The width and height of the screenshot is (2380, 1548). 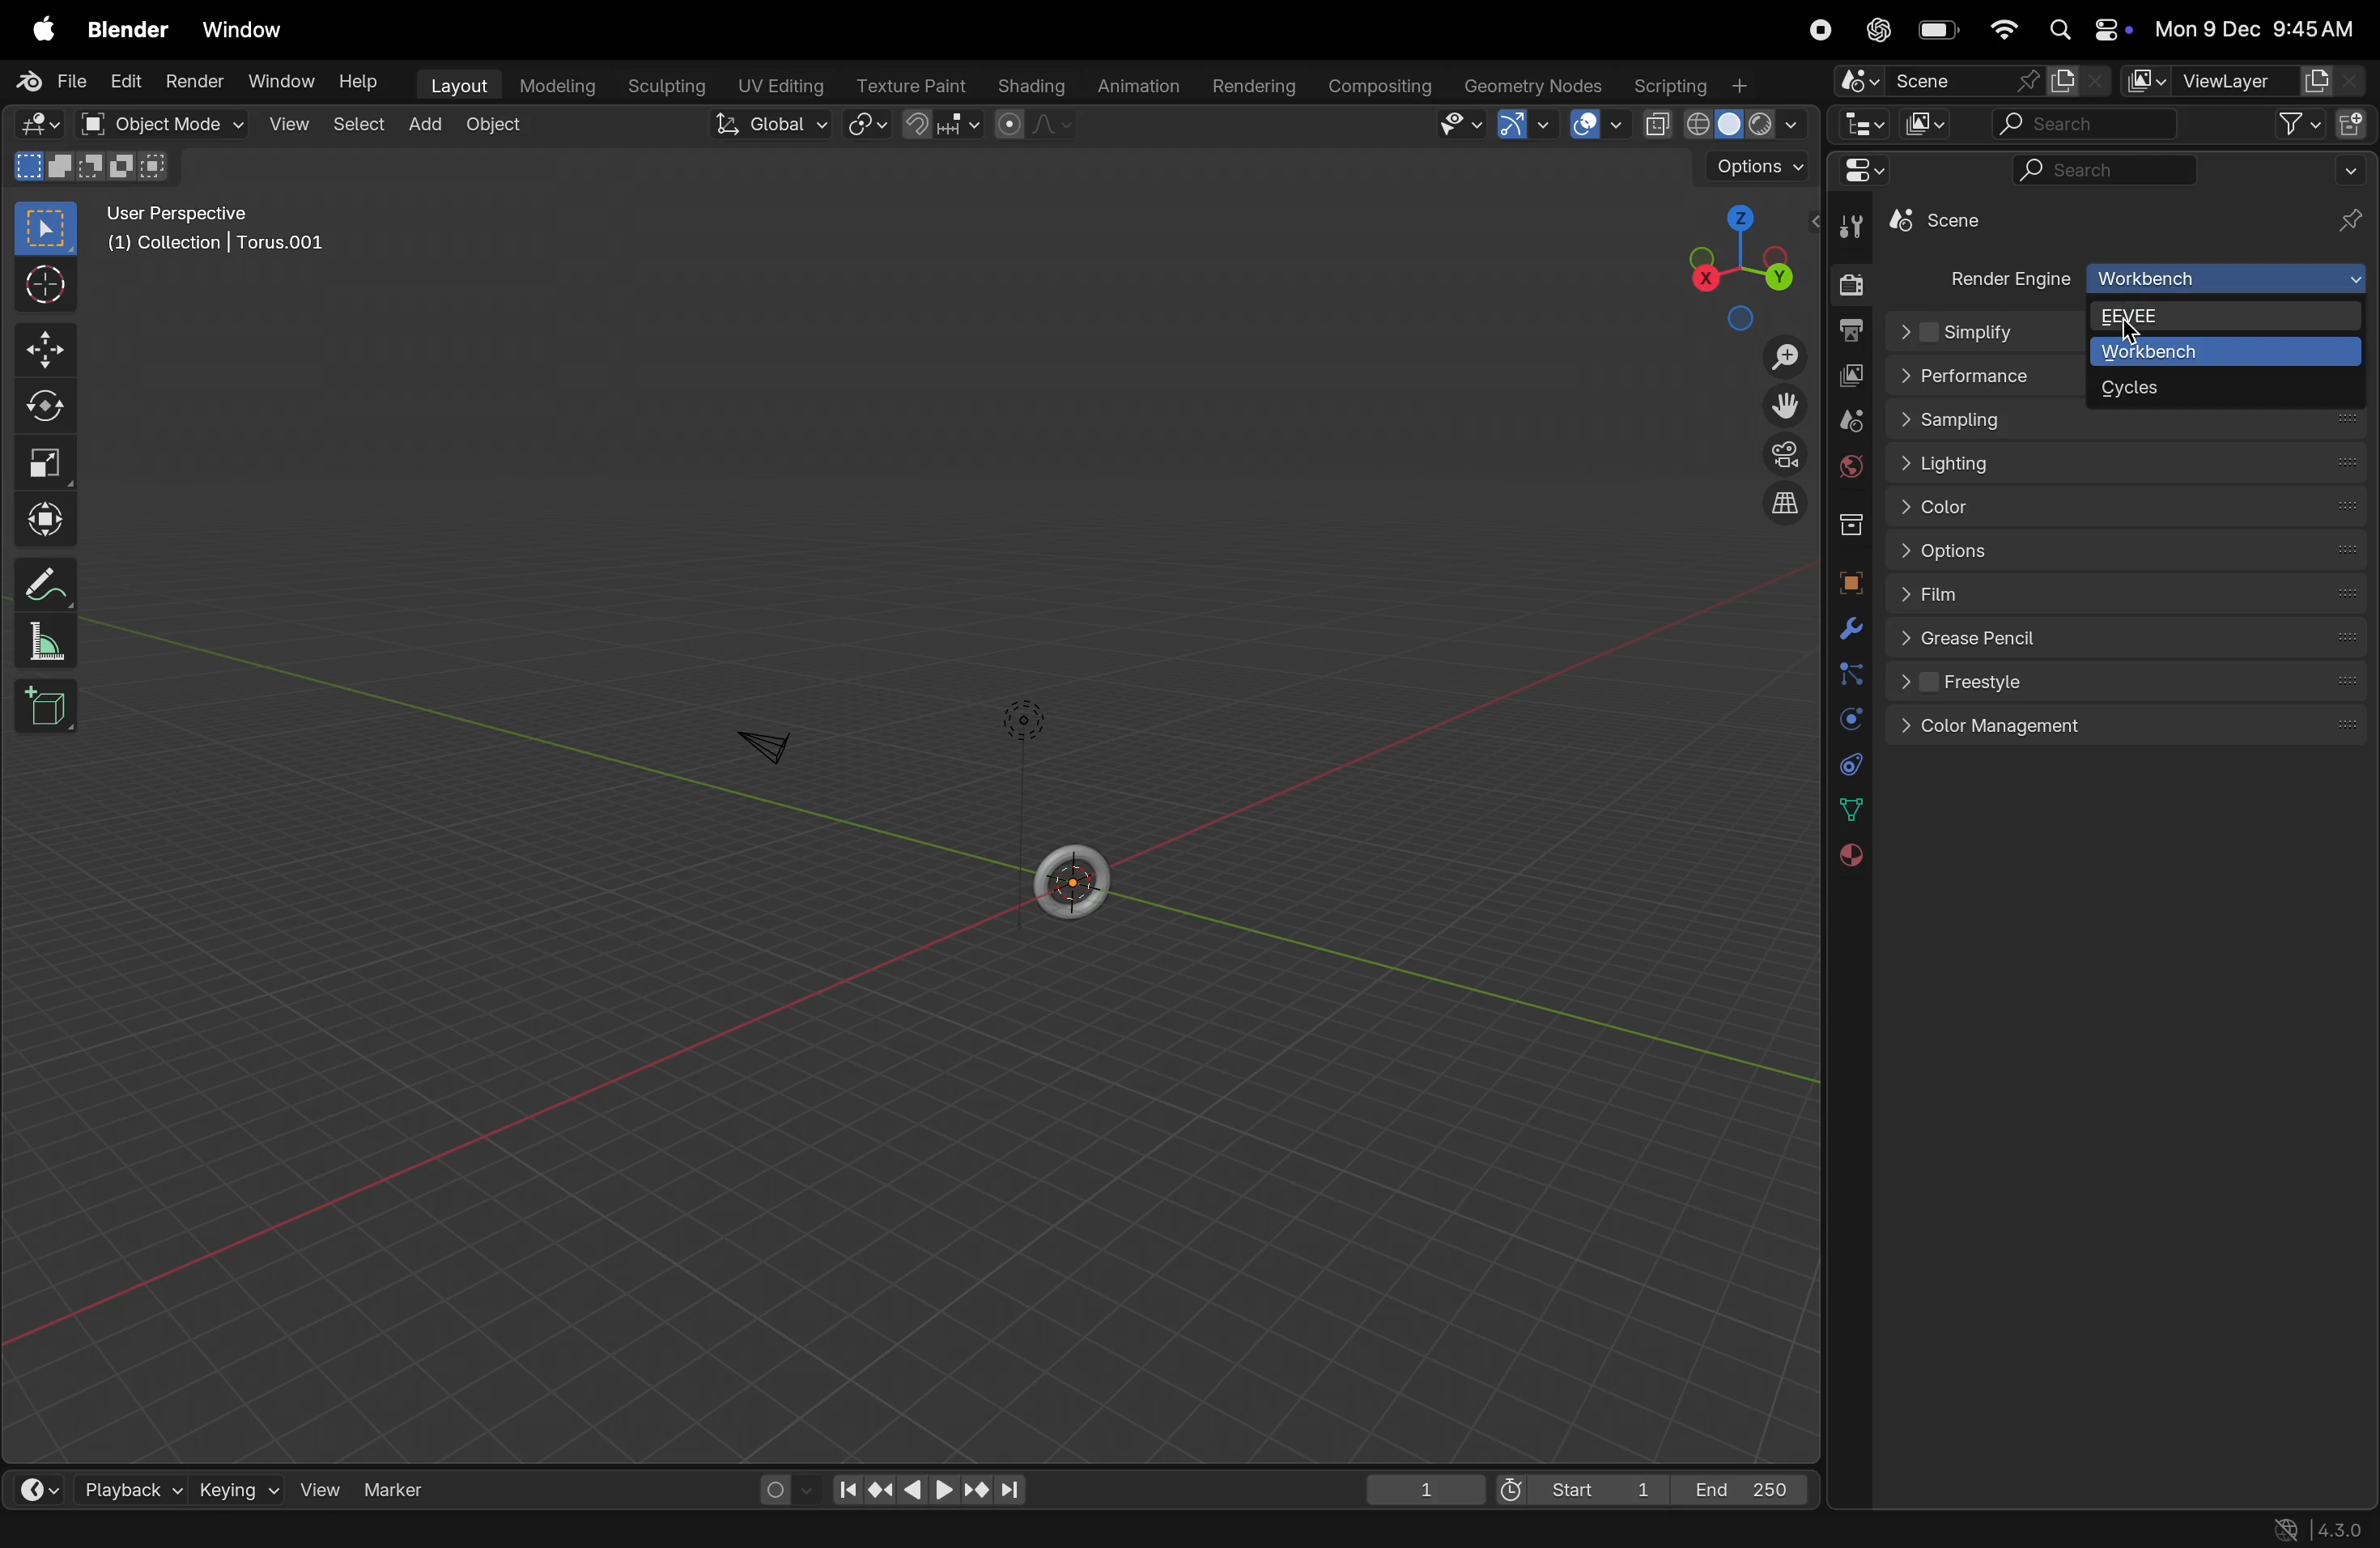 What do you see at coordinates (1939, 29) in the screenshot?
I see `battery` at bounding box center [1939, 29].